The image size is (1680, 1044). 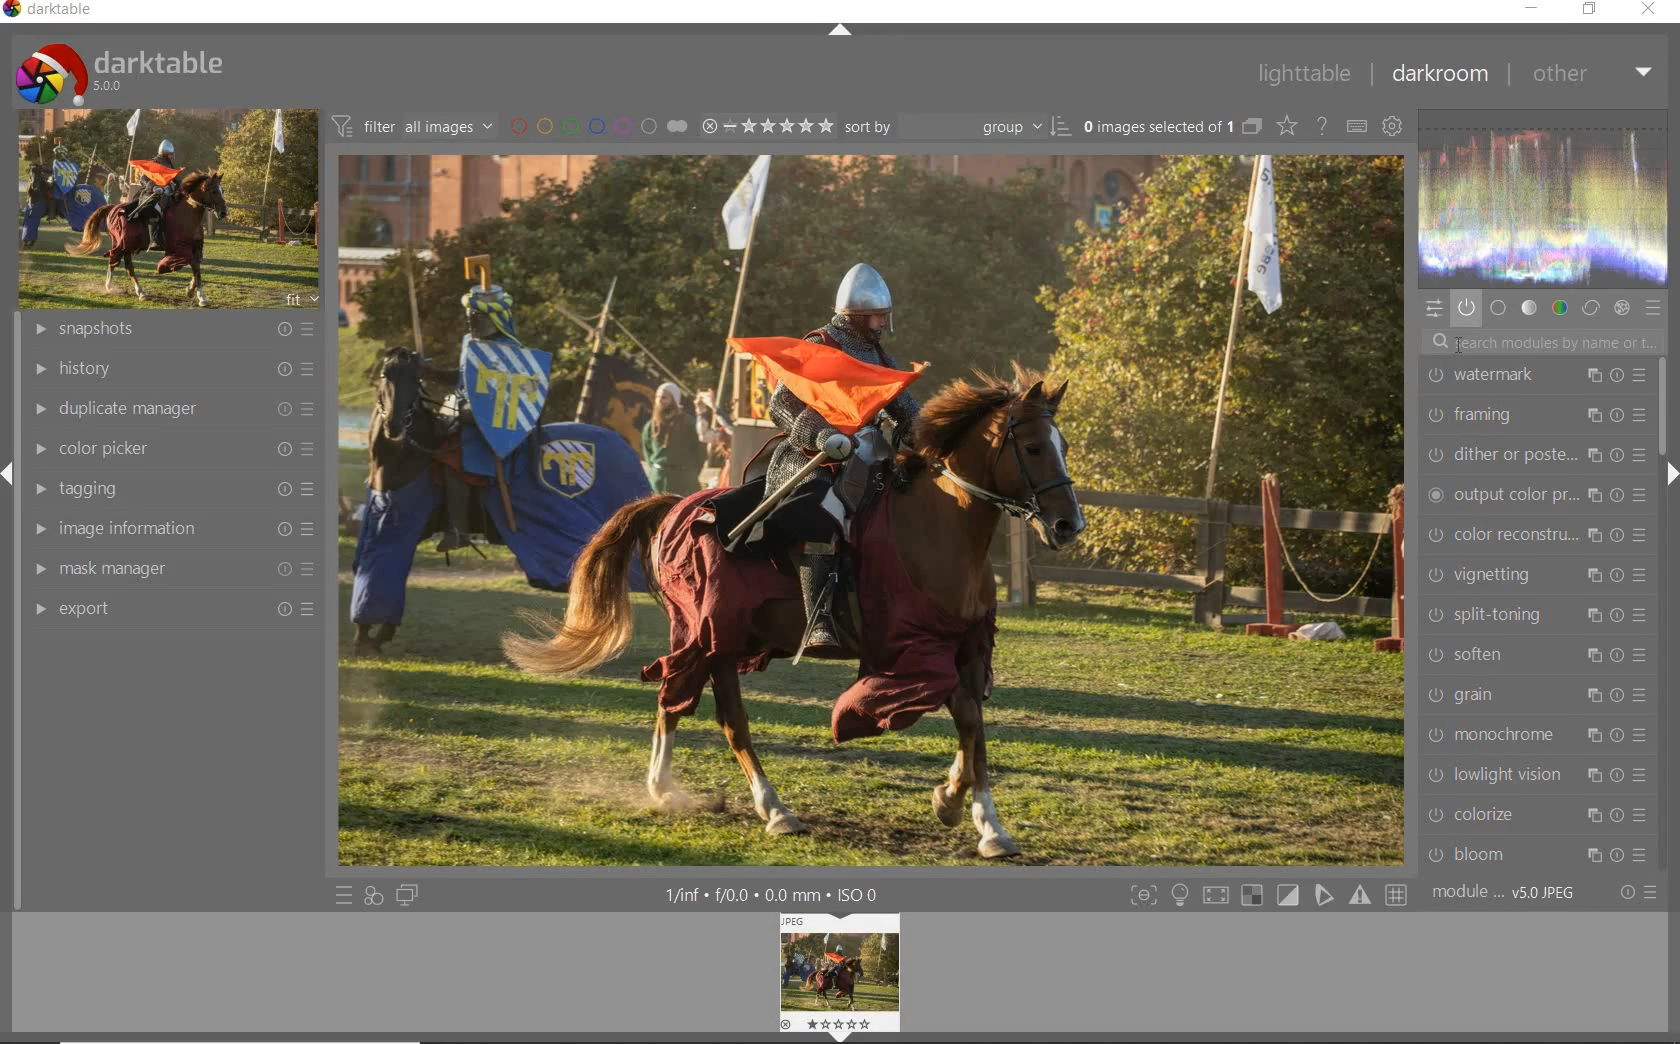 What do you see at coordinates (766, 125) in the screenshot?
I see `selected Image range rating` at bounding box center [766, 125].